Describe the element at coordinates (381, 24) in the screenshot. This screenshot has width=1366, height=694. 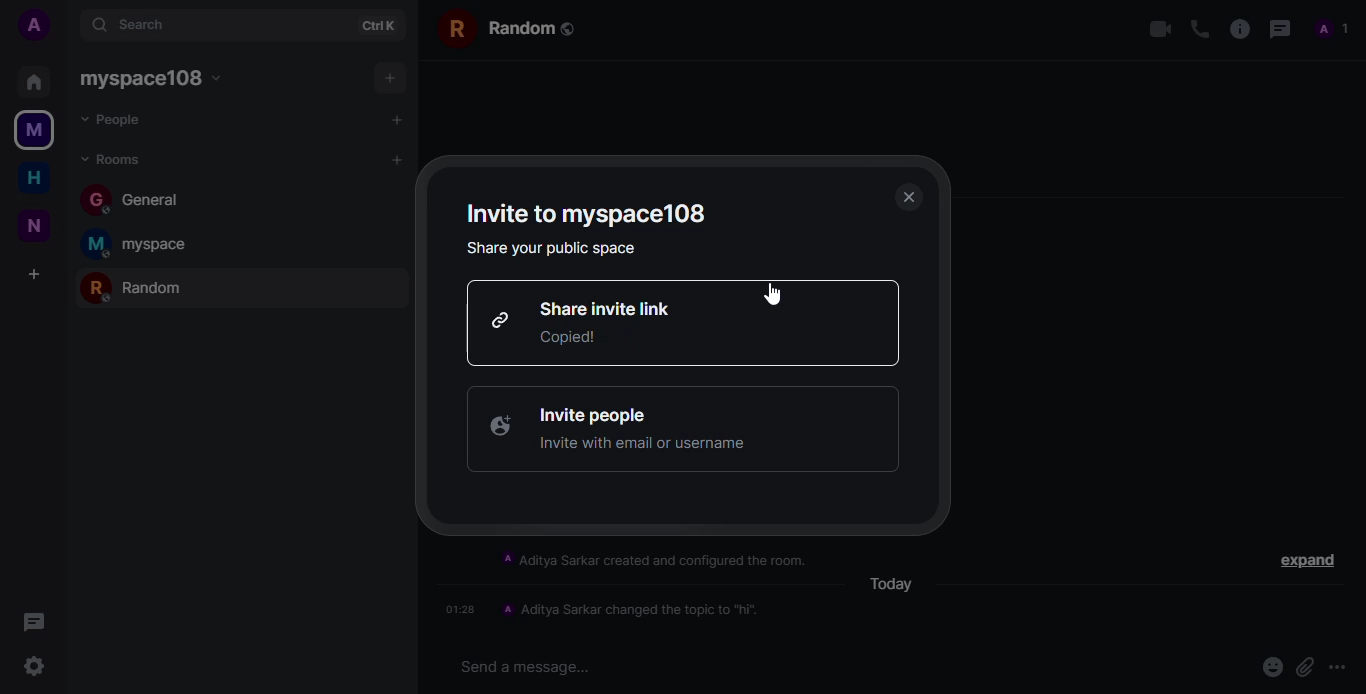
I see `ctrl+k` at that location.